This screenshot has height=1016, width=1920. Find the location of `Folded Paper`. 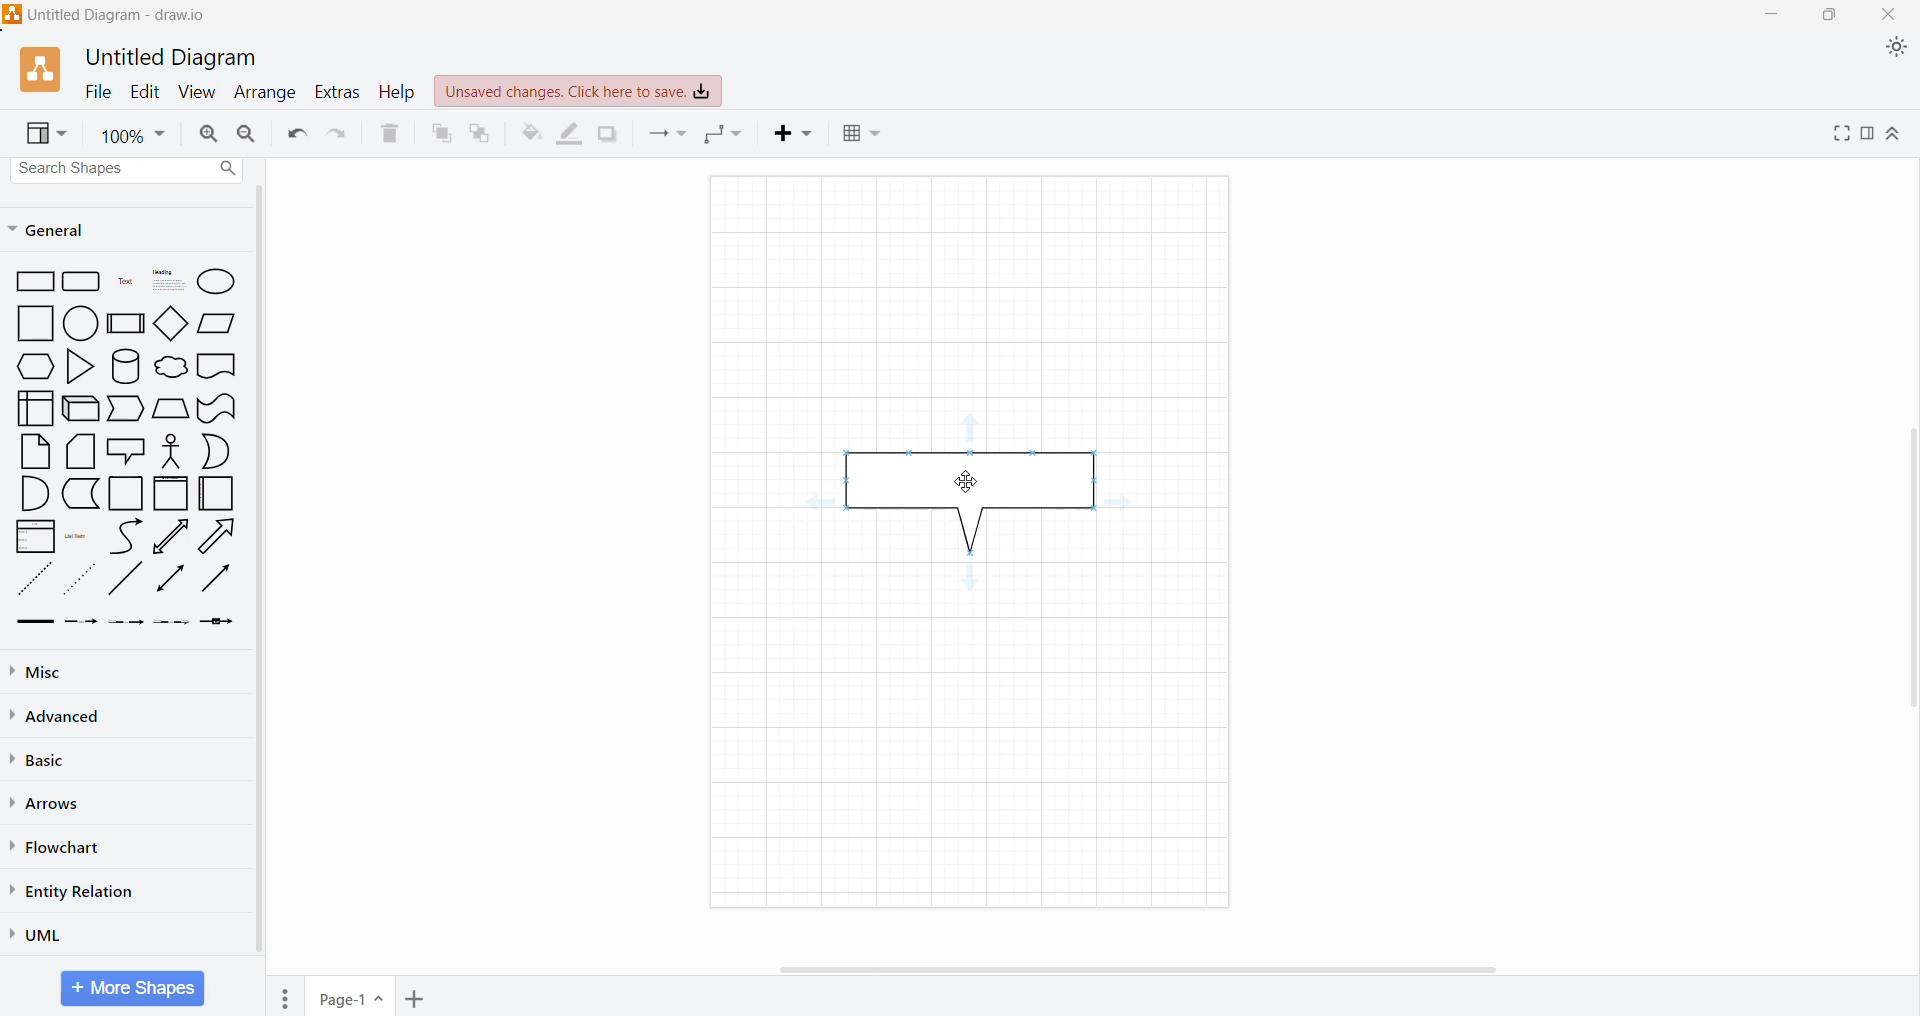

Folded Paper is located at coordinates (220, 493).